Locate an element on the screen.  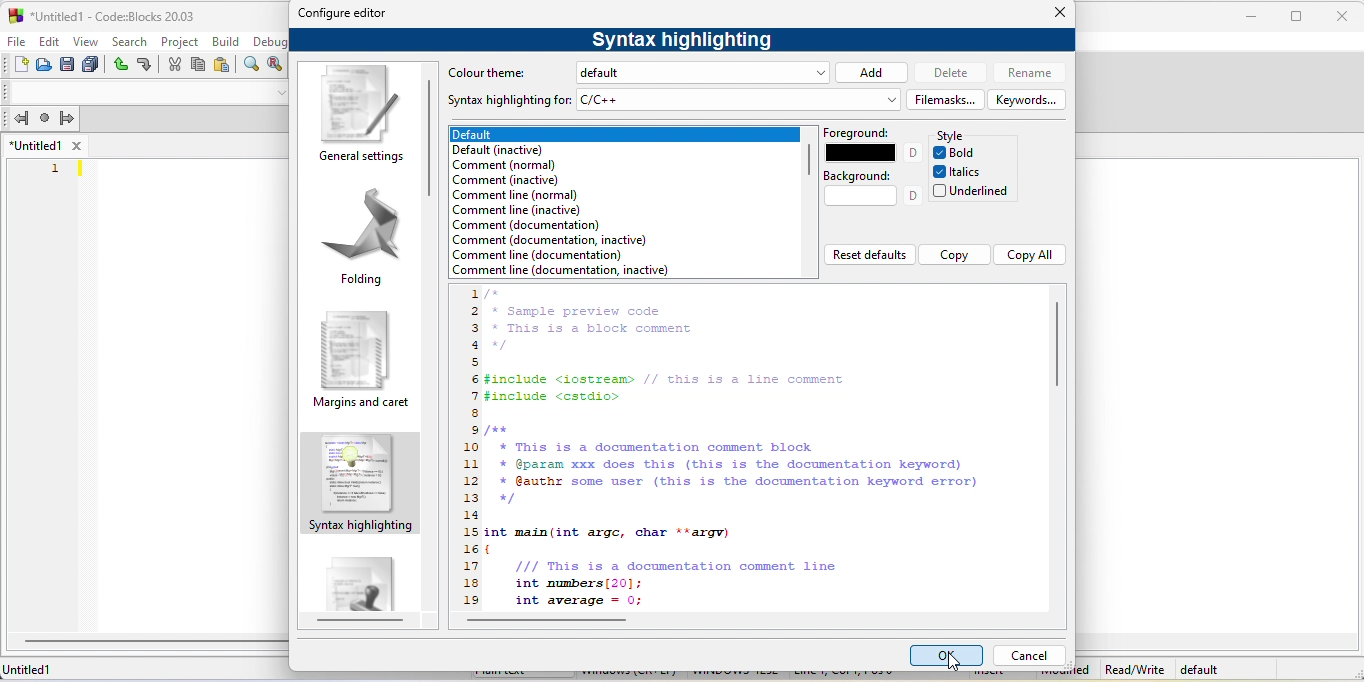
last jump is located at coordinates (45, 117).